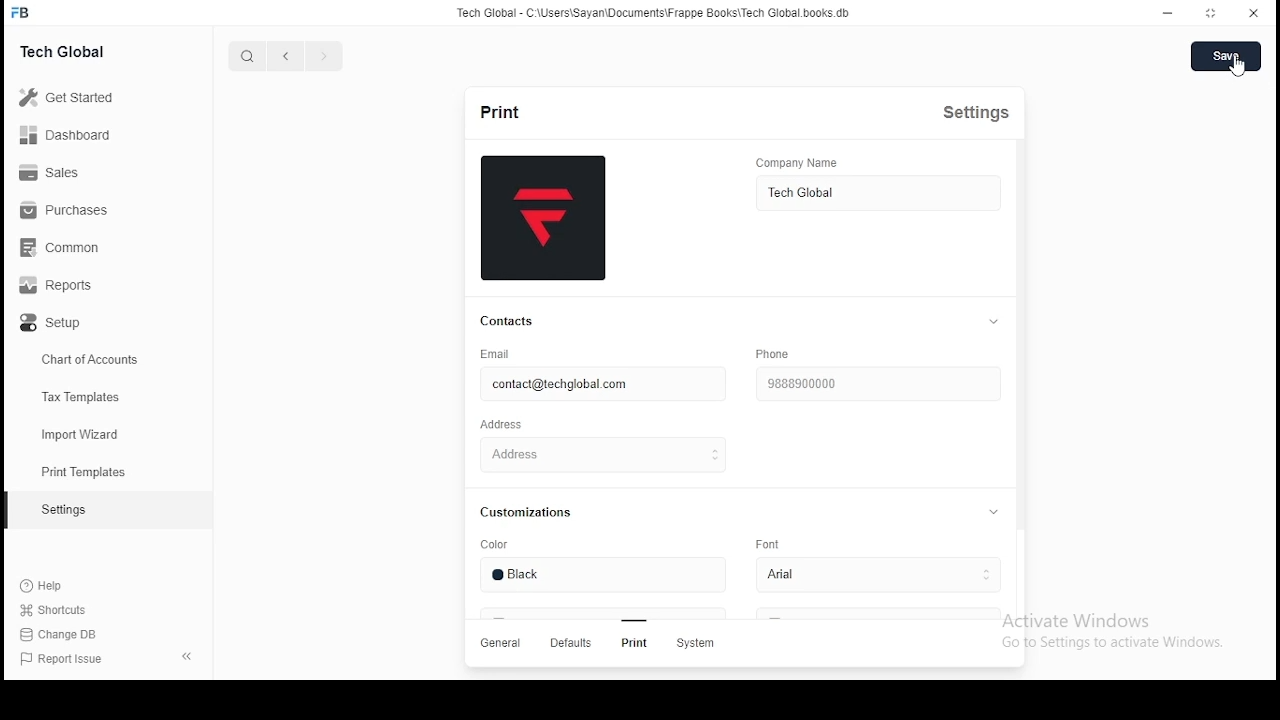  Describe the element at coordinates (287, 57) in the screenshot. I see `go back ` at that location.